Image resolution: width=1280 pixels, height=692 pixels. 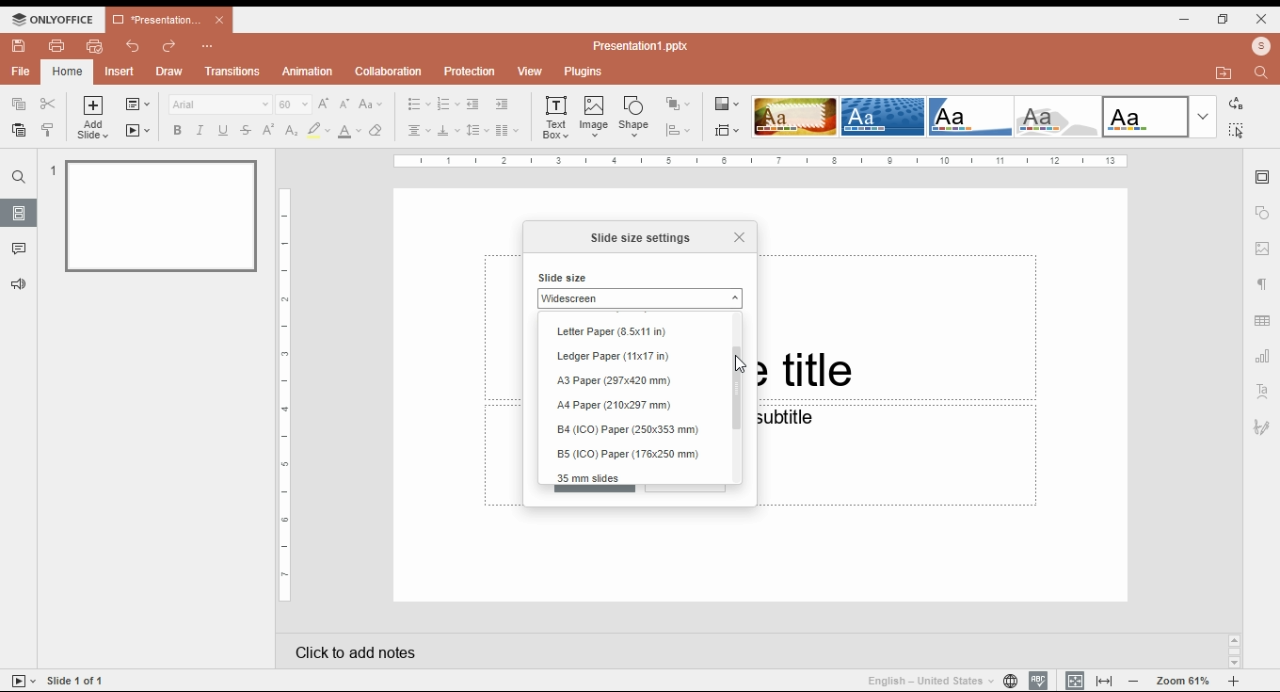 I want to click on change slide layout, so click(x=137, y=104).